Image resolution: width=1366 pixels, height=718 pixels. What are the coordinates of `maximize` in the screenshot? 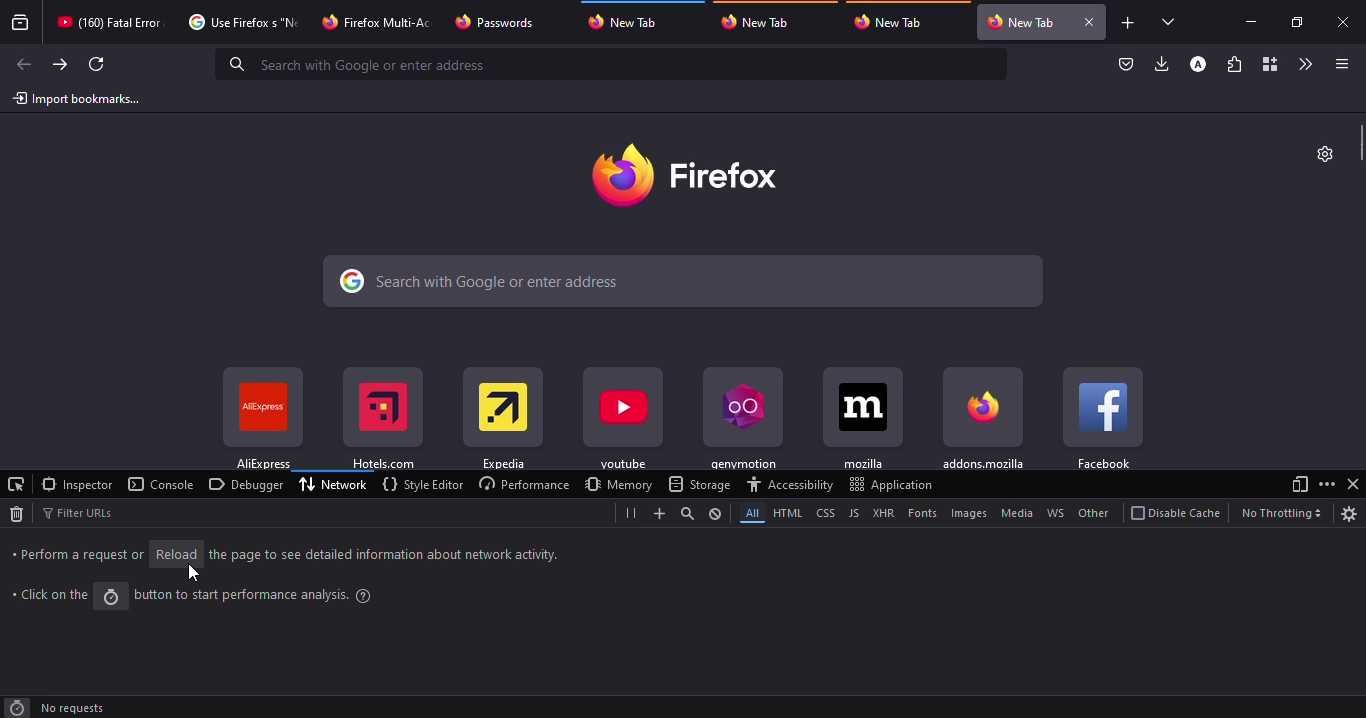 It's located at (1297, 24).